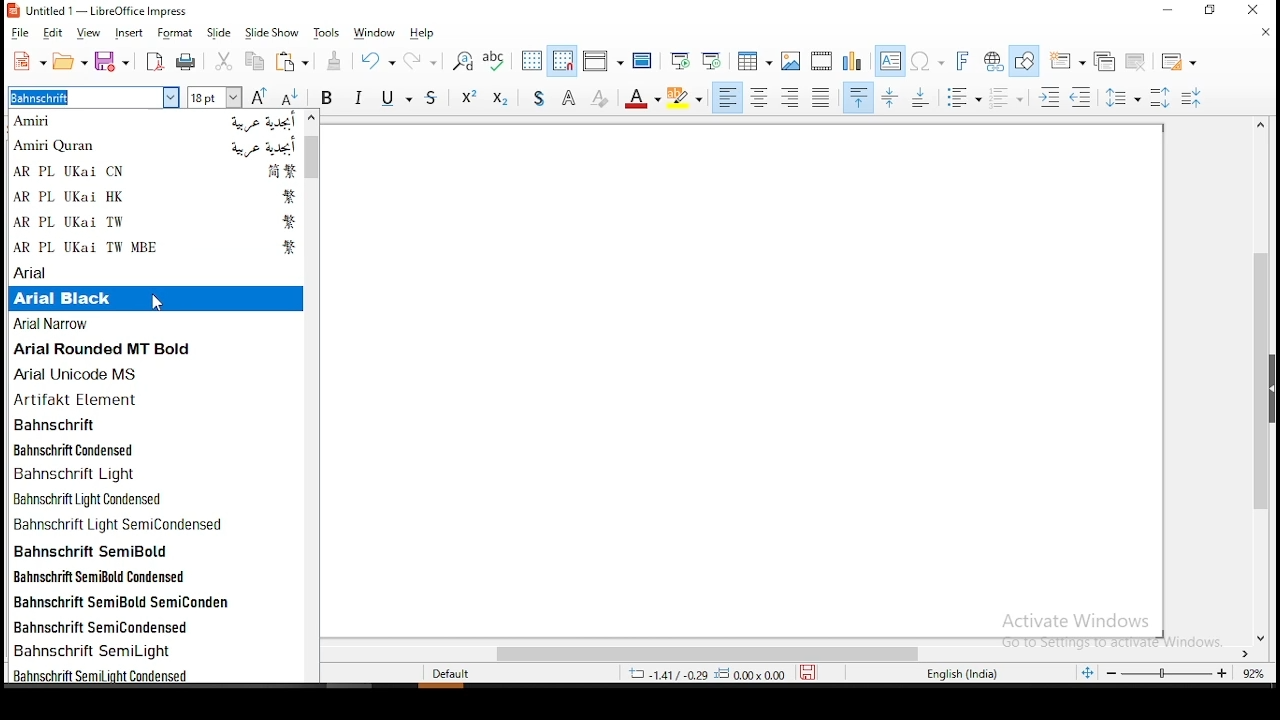  What do you see at coordinates (155, 270) in the screenshot?
I see `arial ` at bounding box center [155, 270].